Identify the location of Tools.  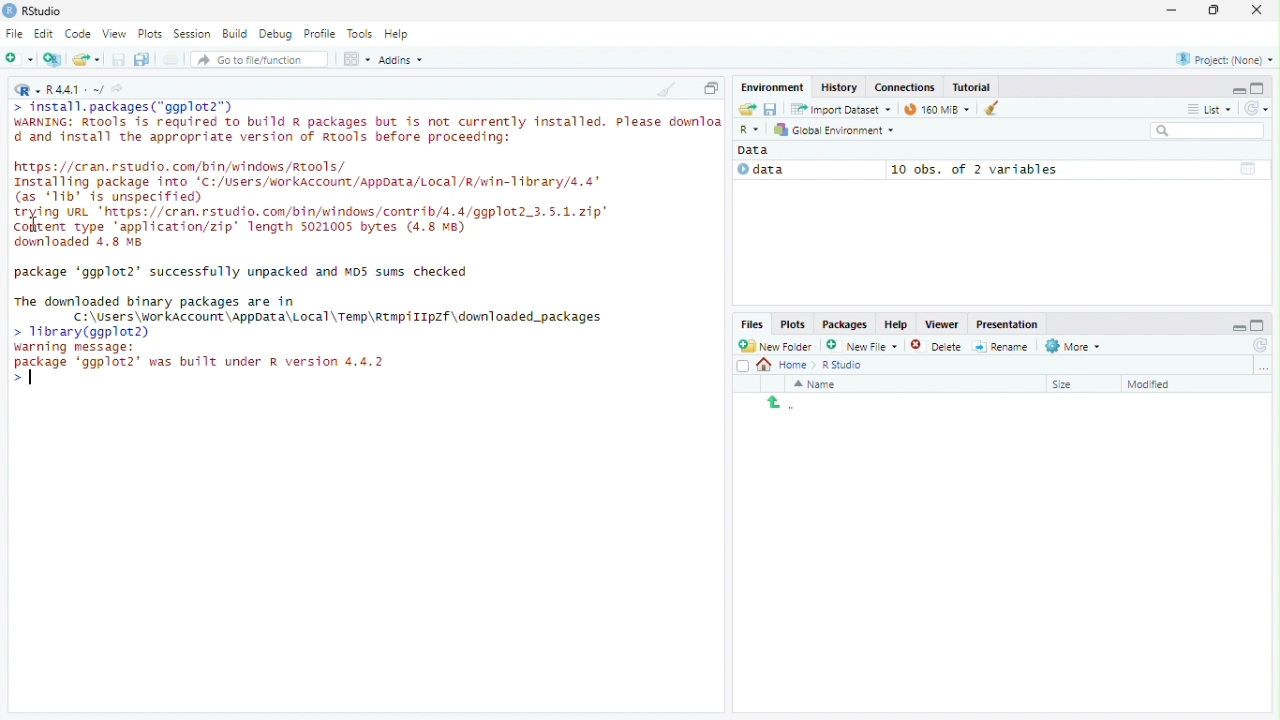
(361, 34).